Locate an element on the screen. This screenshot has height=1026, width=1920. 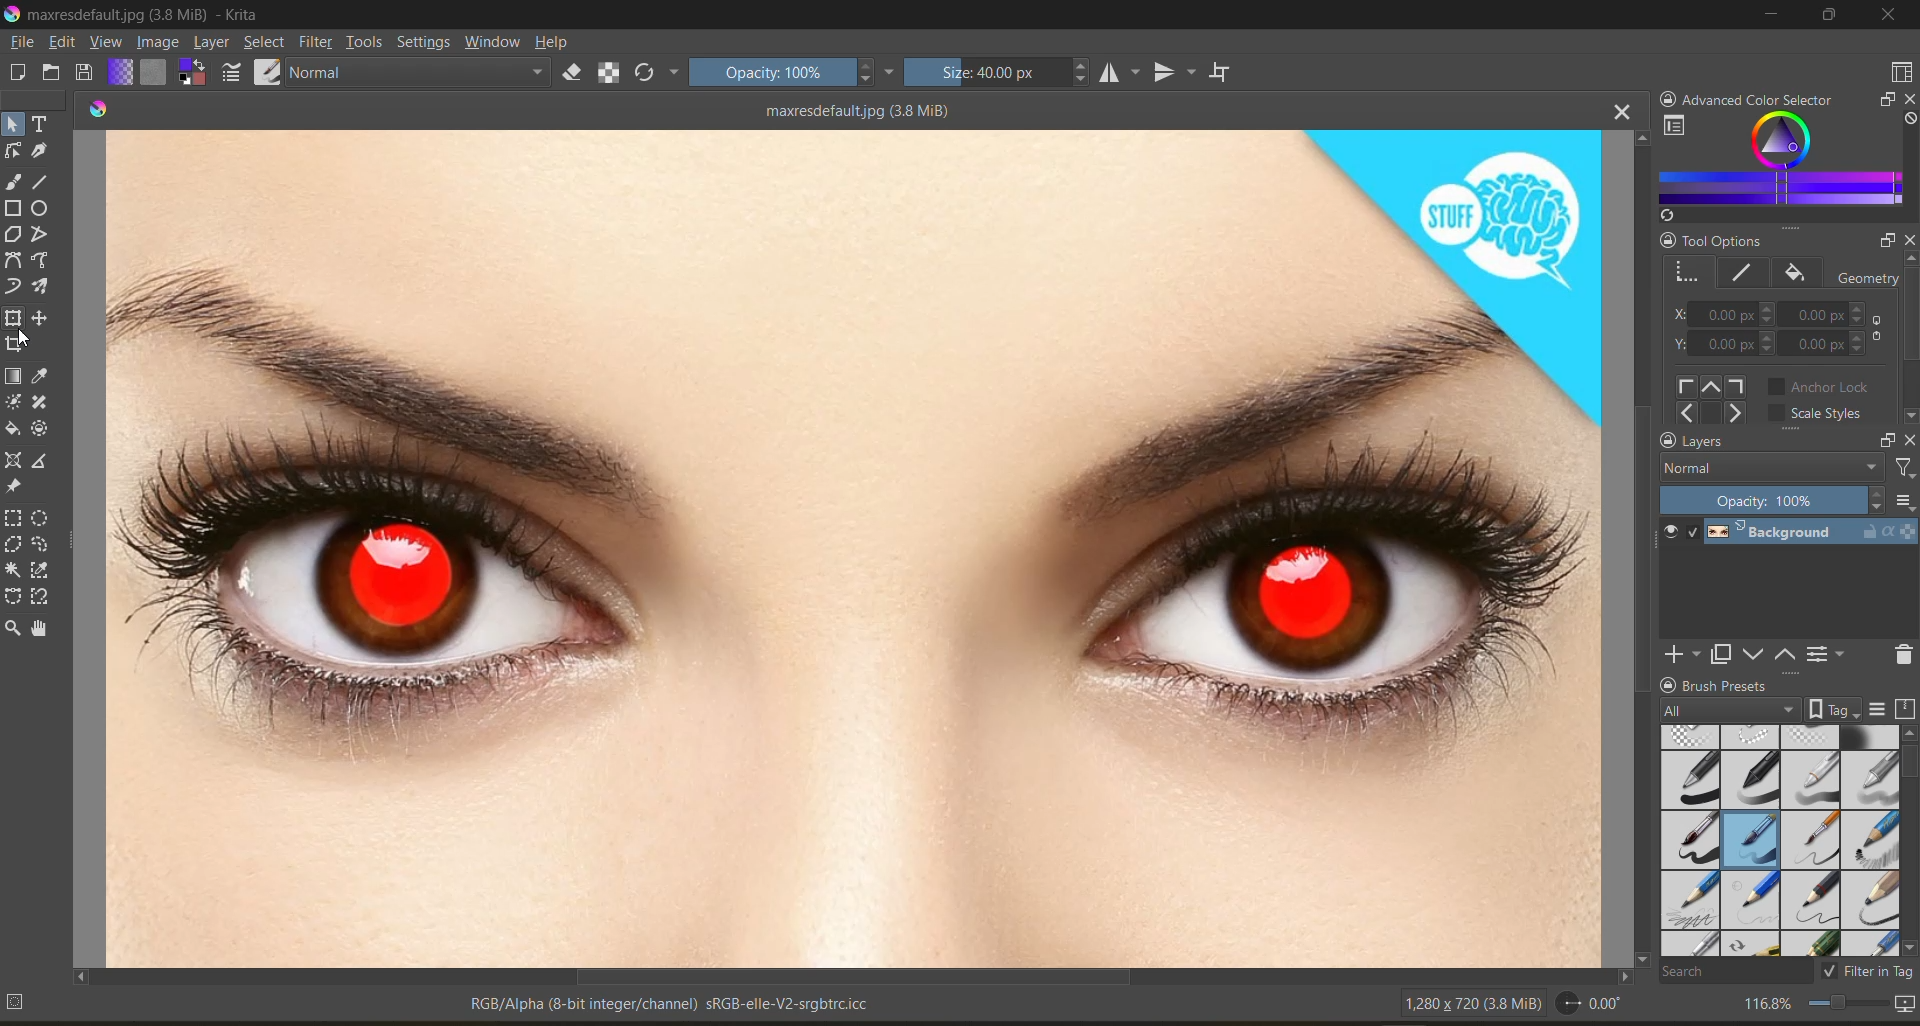
choose brush preset is located at coordinates (271, 70).